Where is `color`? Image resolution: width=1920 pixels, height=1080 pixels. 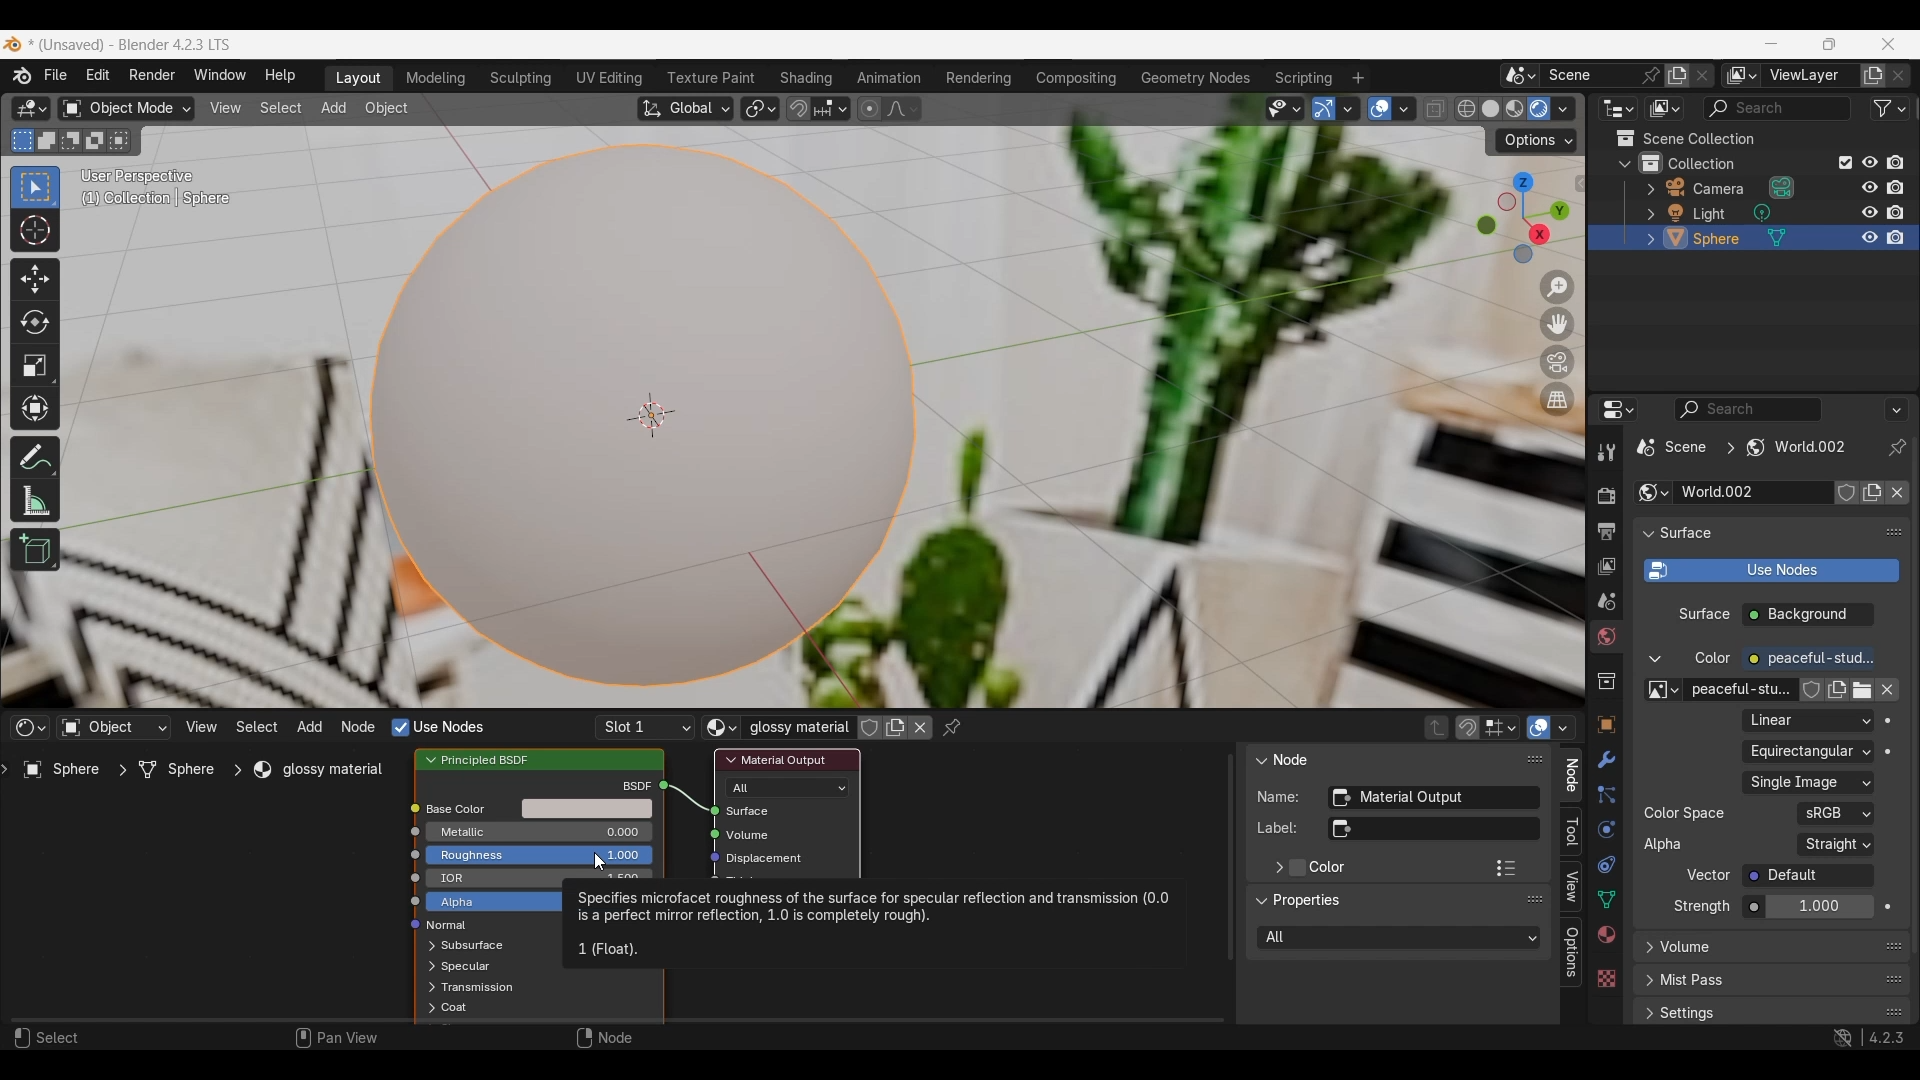
color is located at coordinates (1713, 659).